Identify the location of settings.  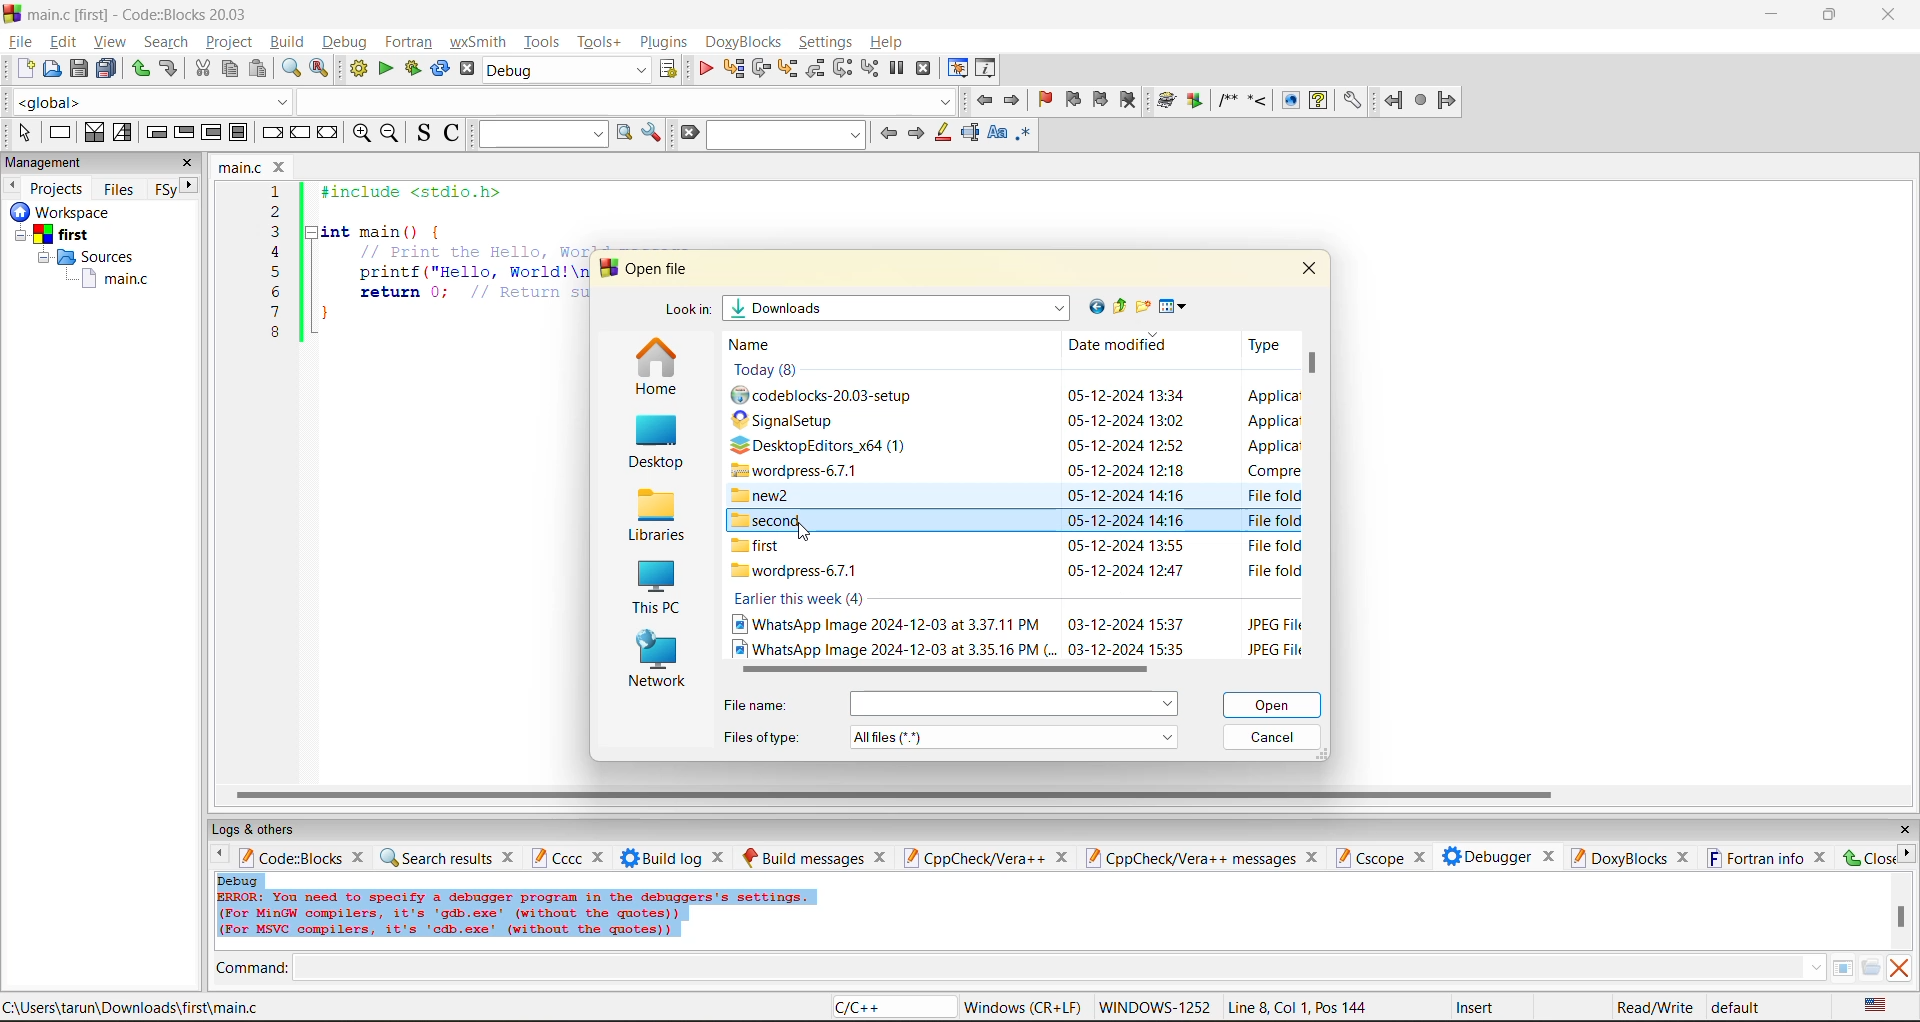
(1351, 101).